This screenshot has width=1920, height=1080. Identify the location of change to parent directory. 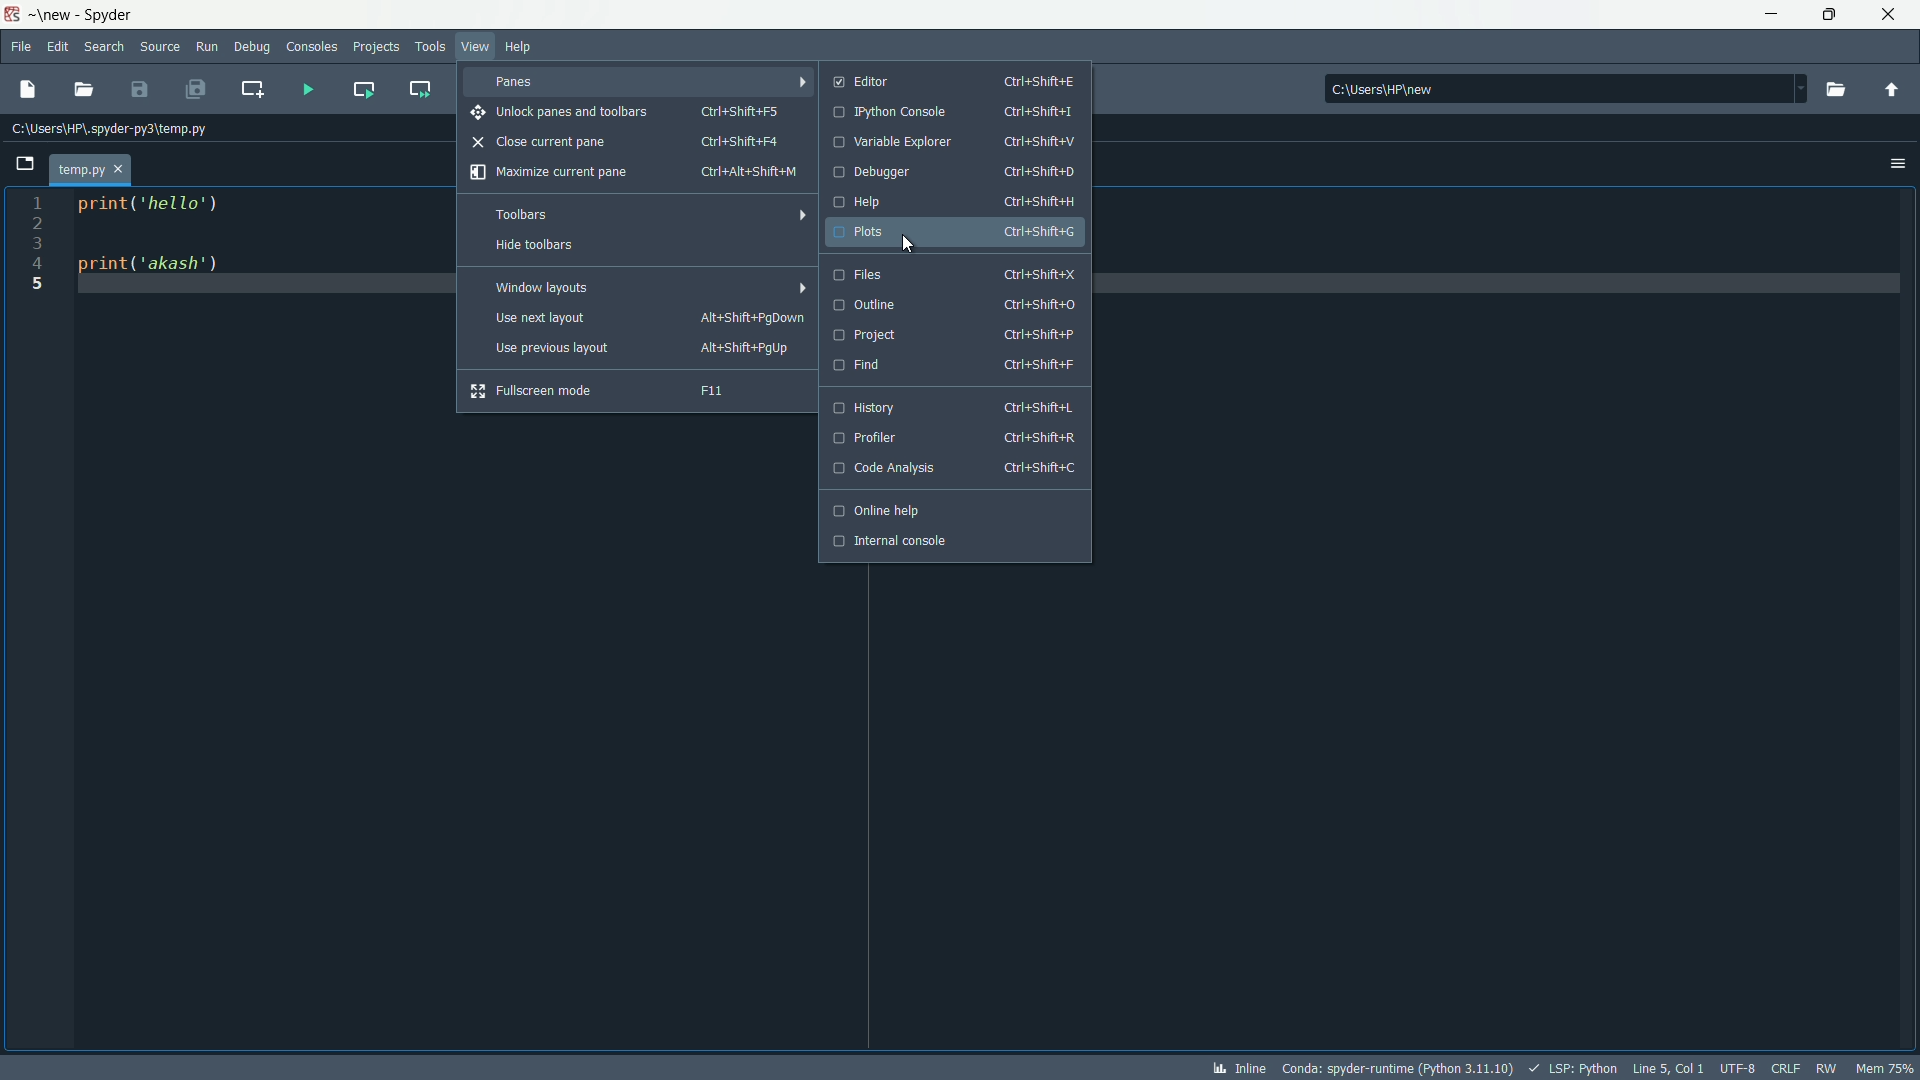
(1894, 88).